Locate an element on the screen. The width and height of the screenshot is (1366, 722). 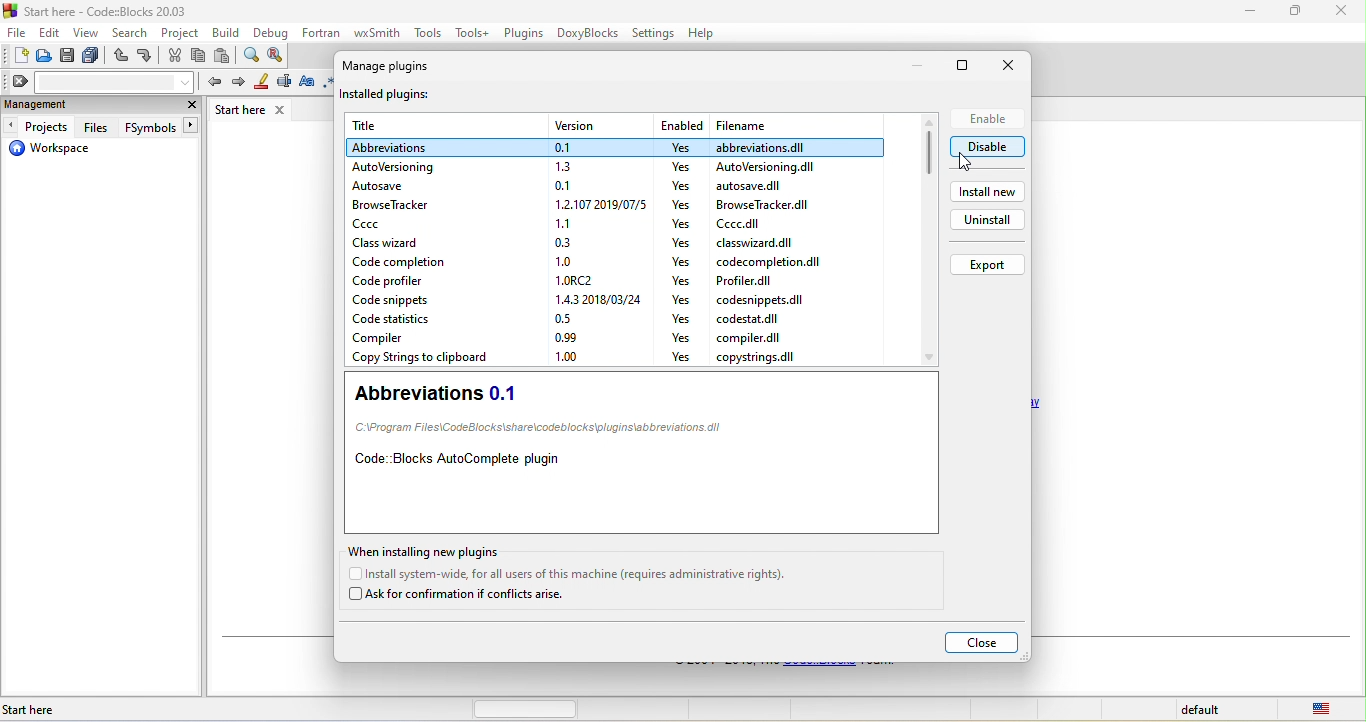
yes is located at coordinates (680, 298).